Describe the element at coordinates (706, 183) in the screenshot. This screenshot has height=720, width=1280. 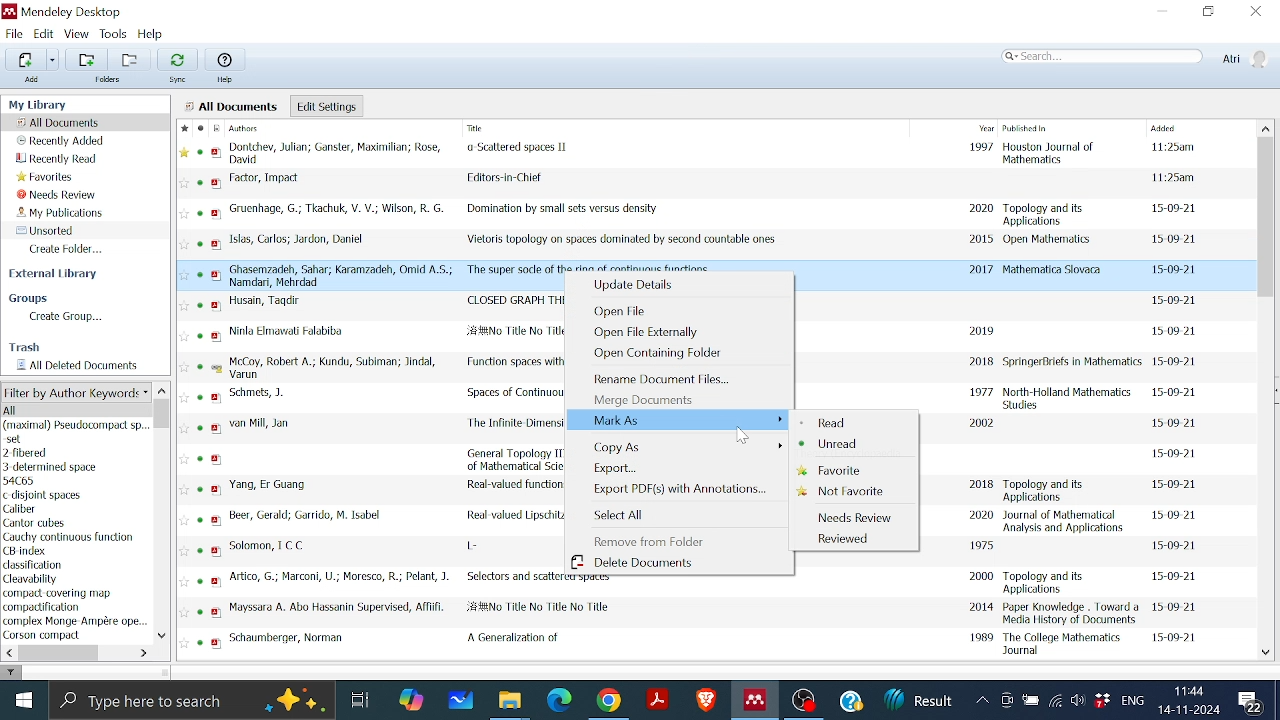
I see `Editors-in Chief` at that location.